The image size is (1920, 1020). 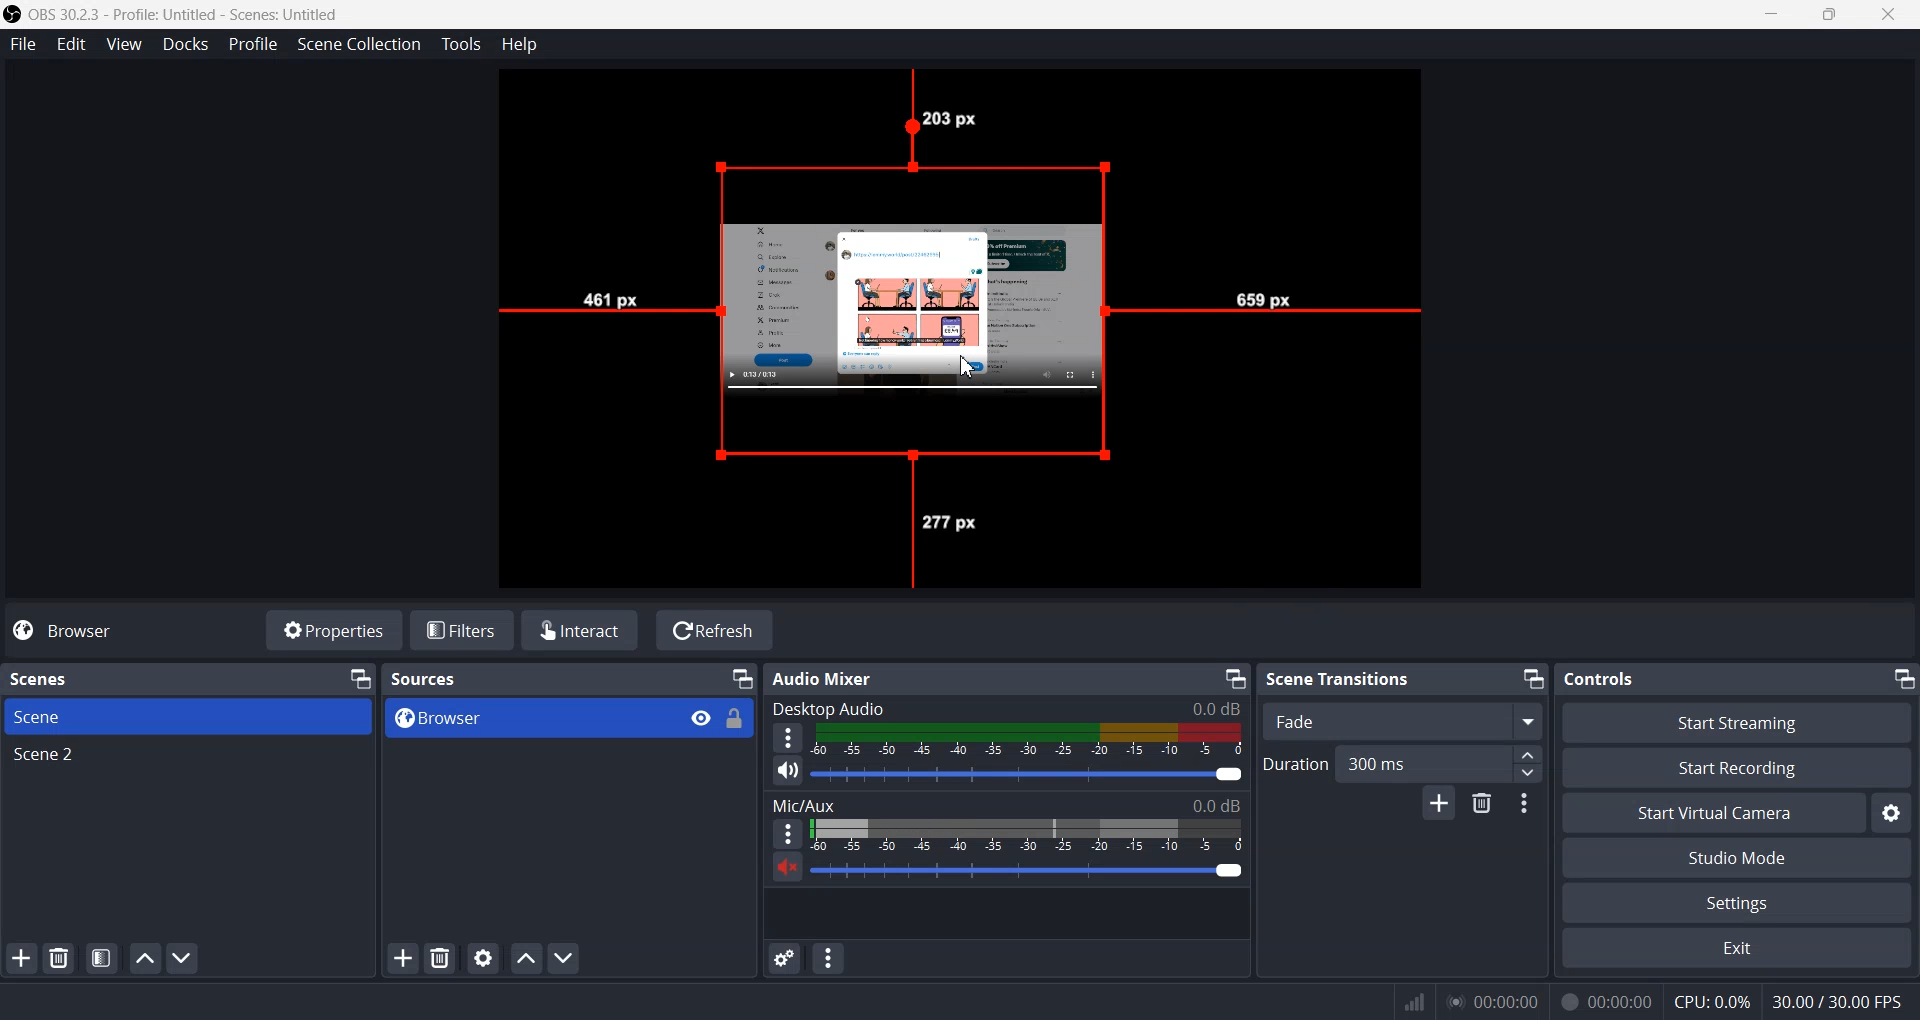 What do you see at coordinates (362, 678) in the screenshot?
I see `Minimize` at bounding box center [362, 678].